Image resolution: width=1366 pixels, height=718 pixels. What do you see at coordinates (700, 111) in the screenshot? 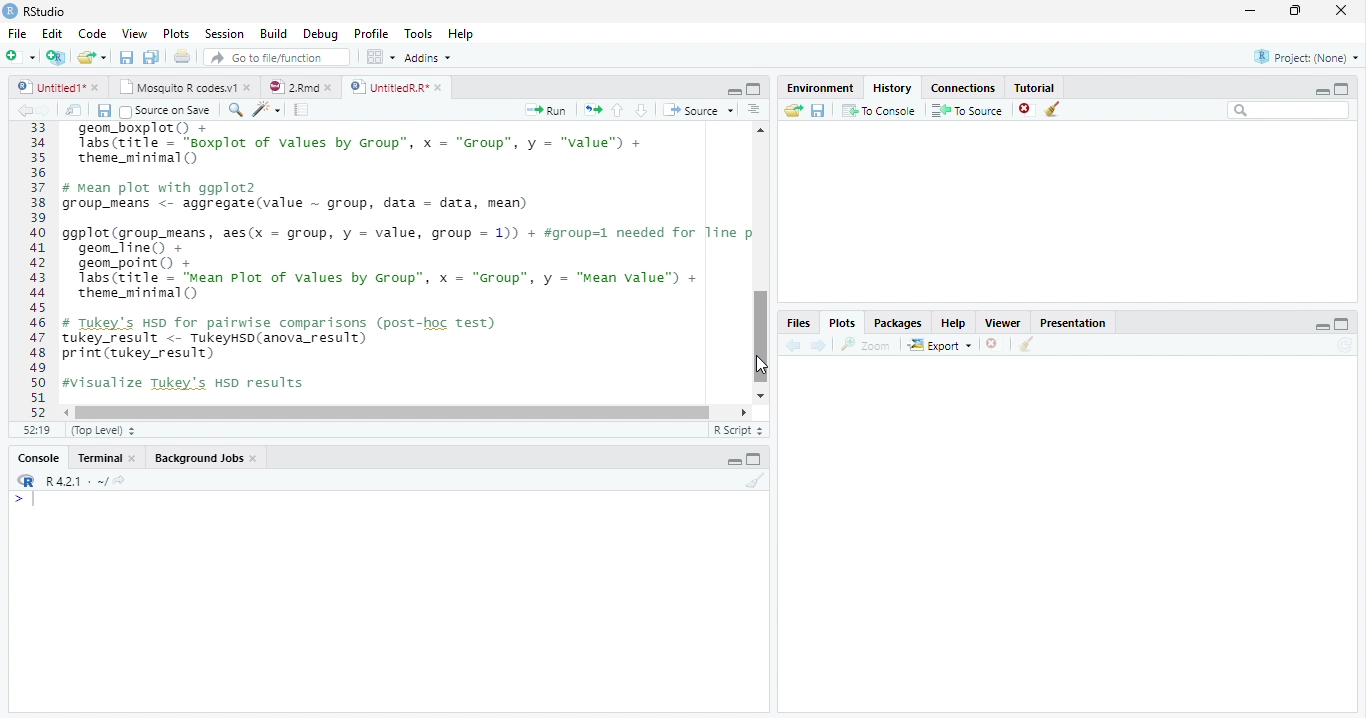
I see `Source` at bounding box center [700, 111].